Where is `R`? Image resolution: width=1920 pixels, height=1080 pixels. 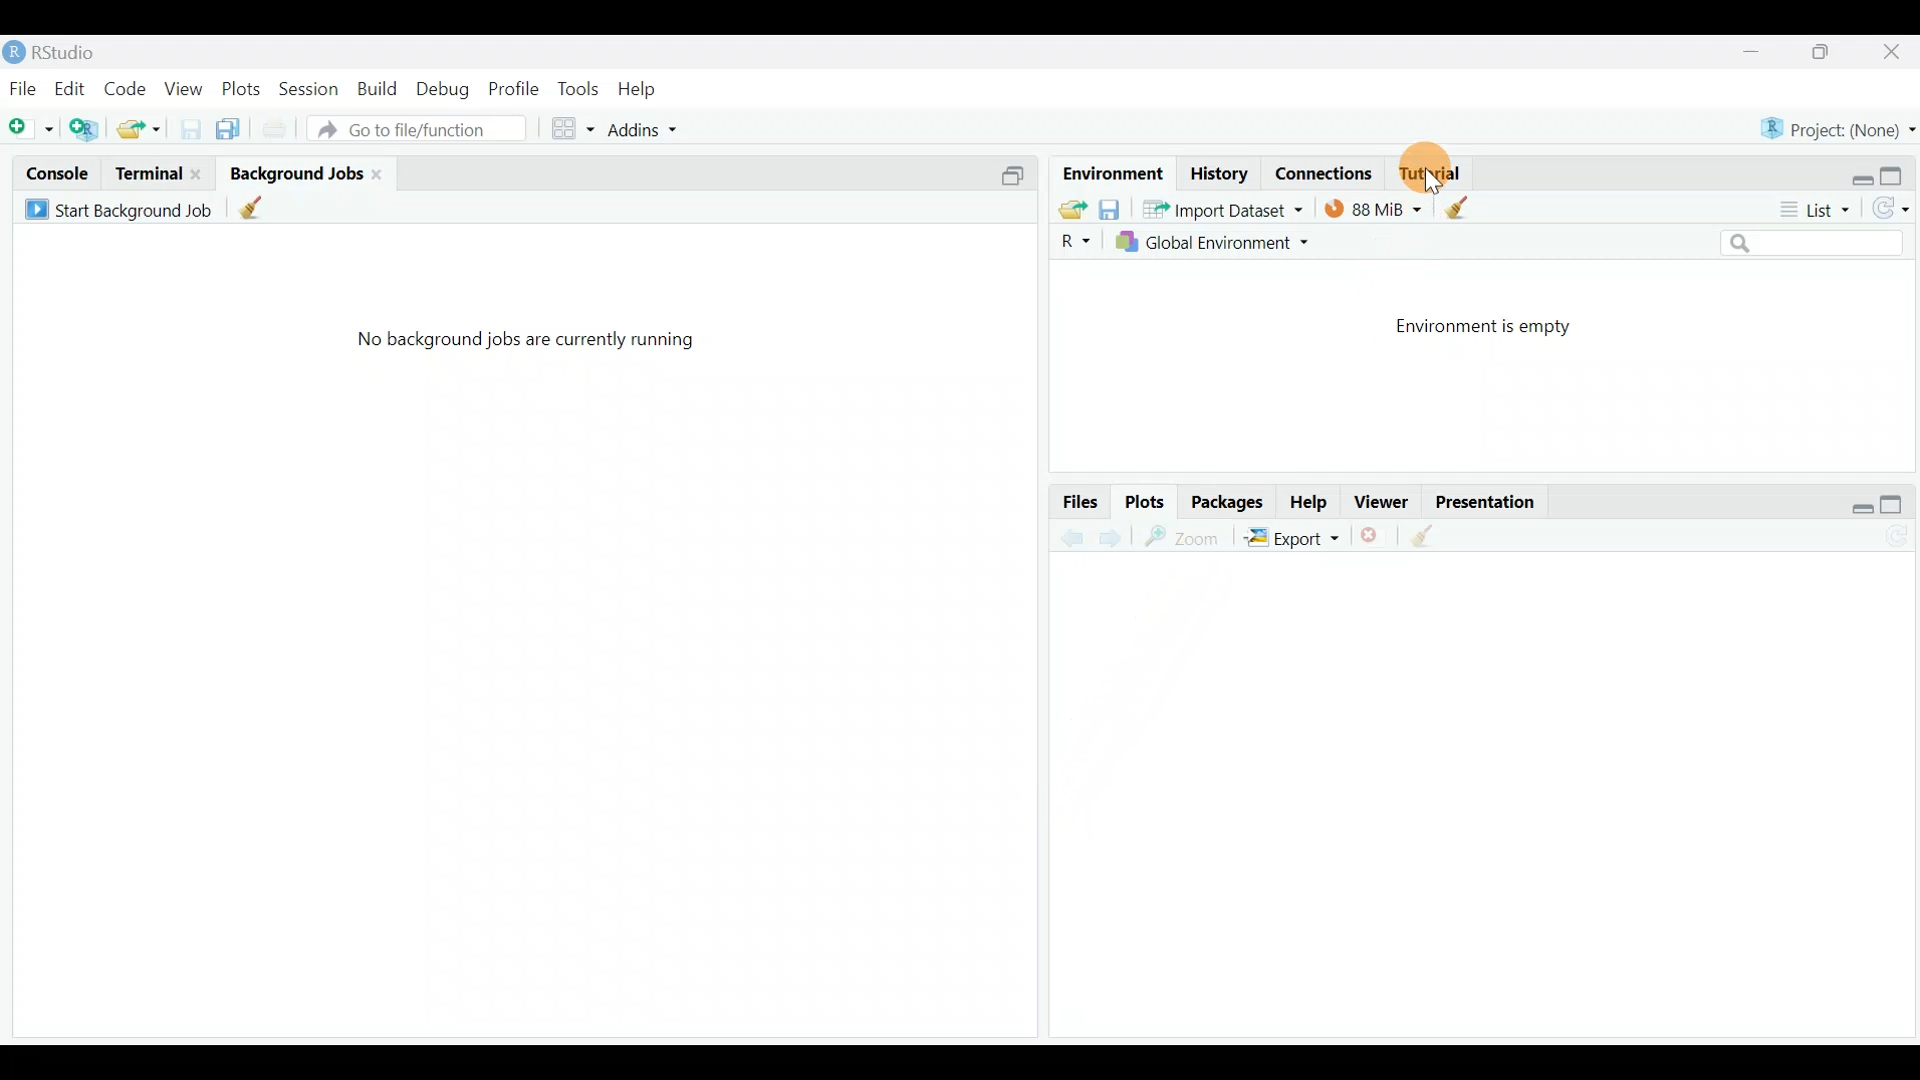
R is located at coordinates (1067, 245).